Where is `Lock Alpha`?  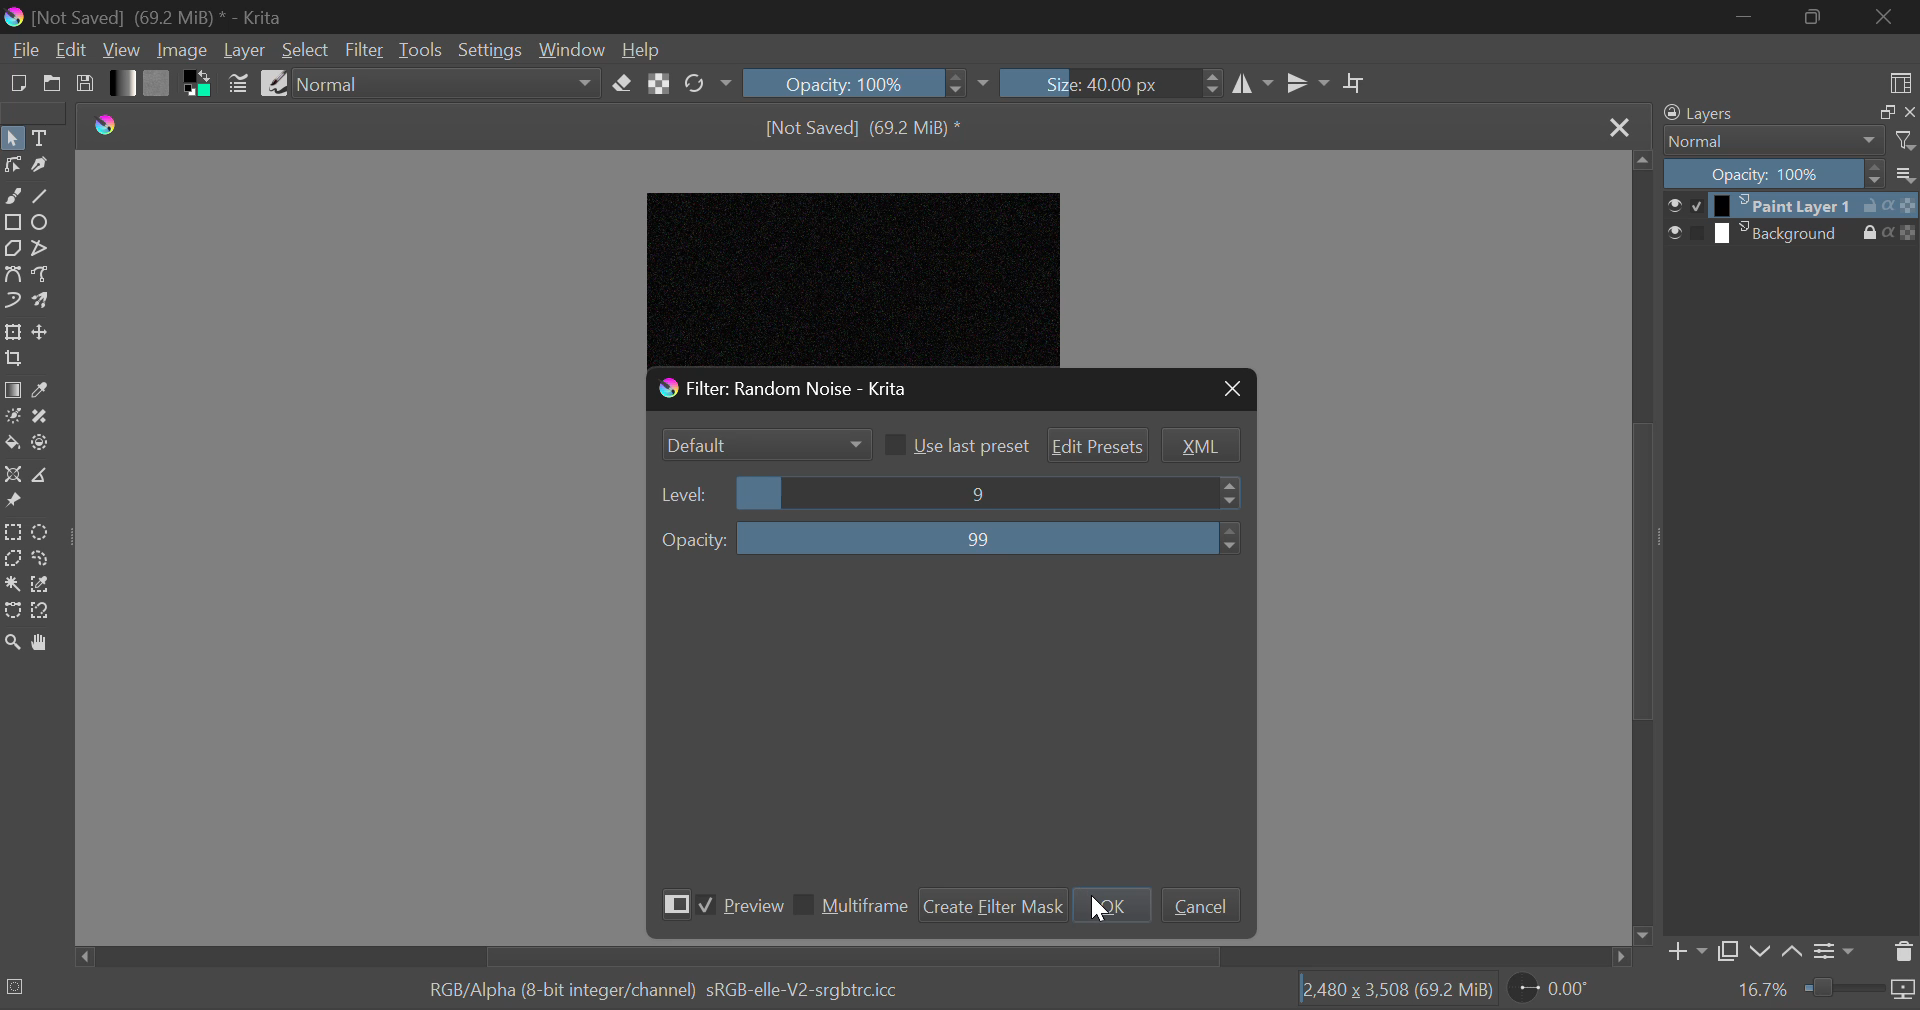 Lock Alpha is located at coordinates (659, 83).